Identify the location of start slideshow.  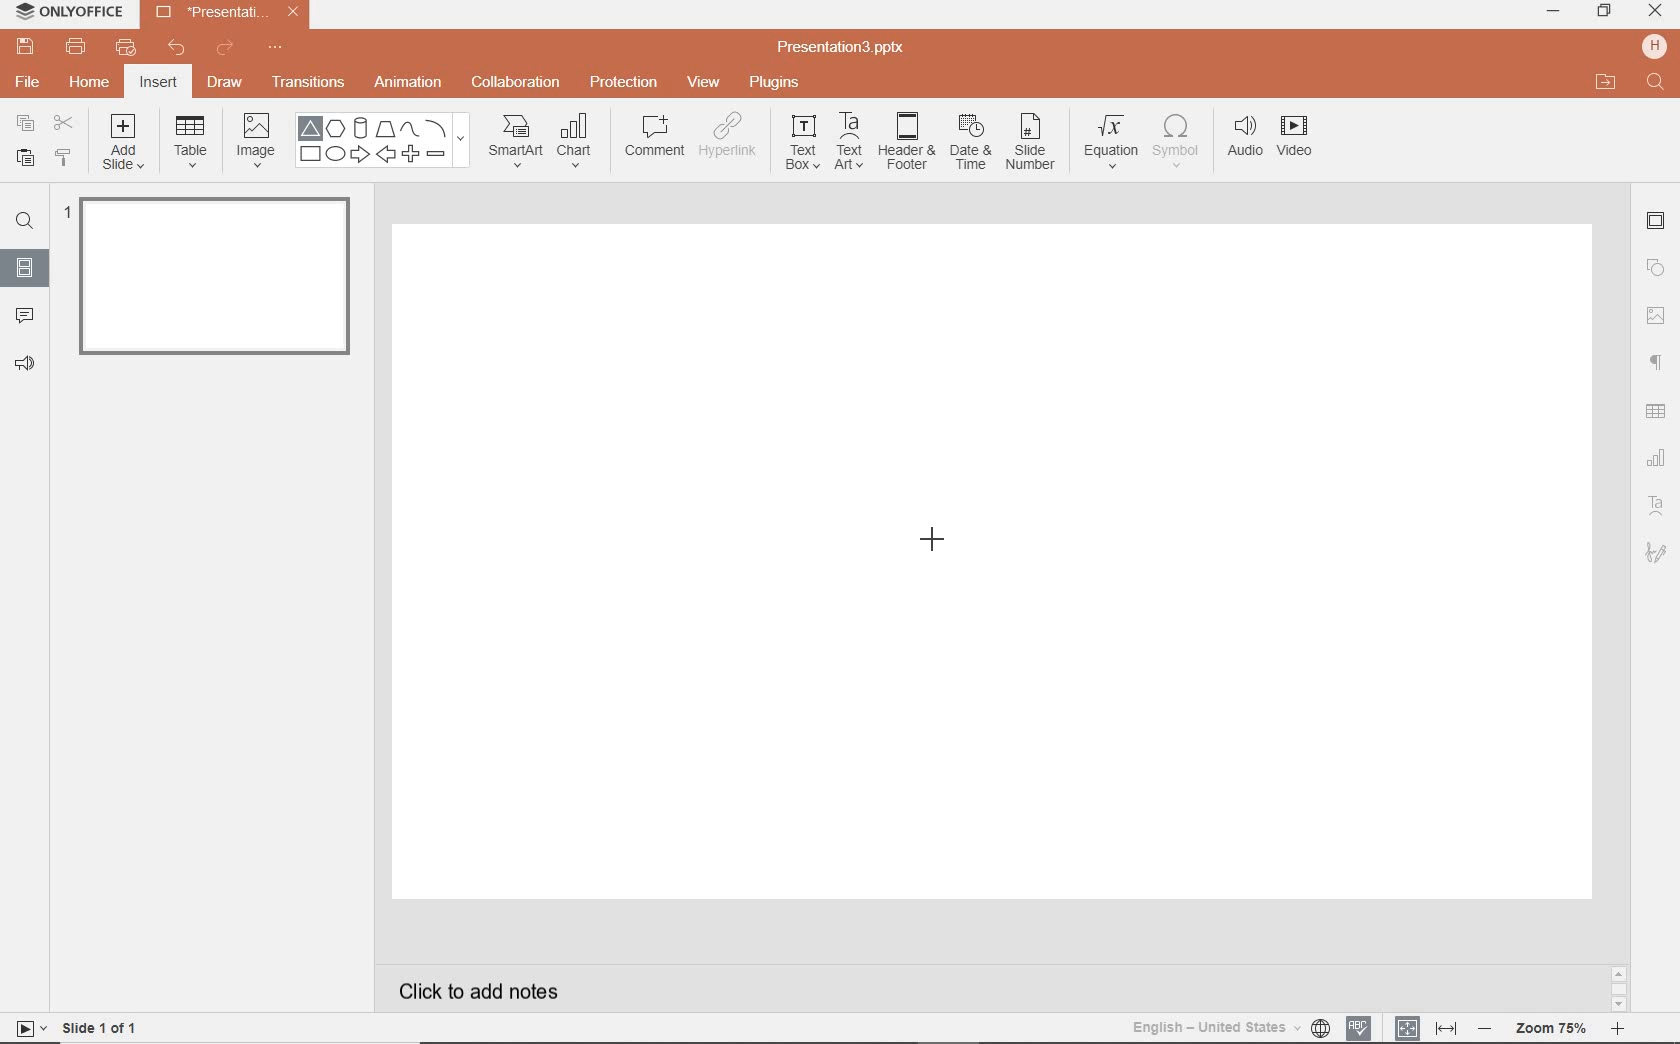
(24, 1031).